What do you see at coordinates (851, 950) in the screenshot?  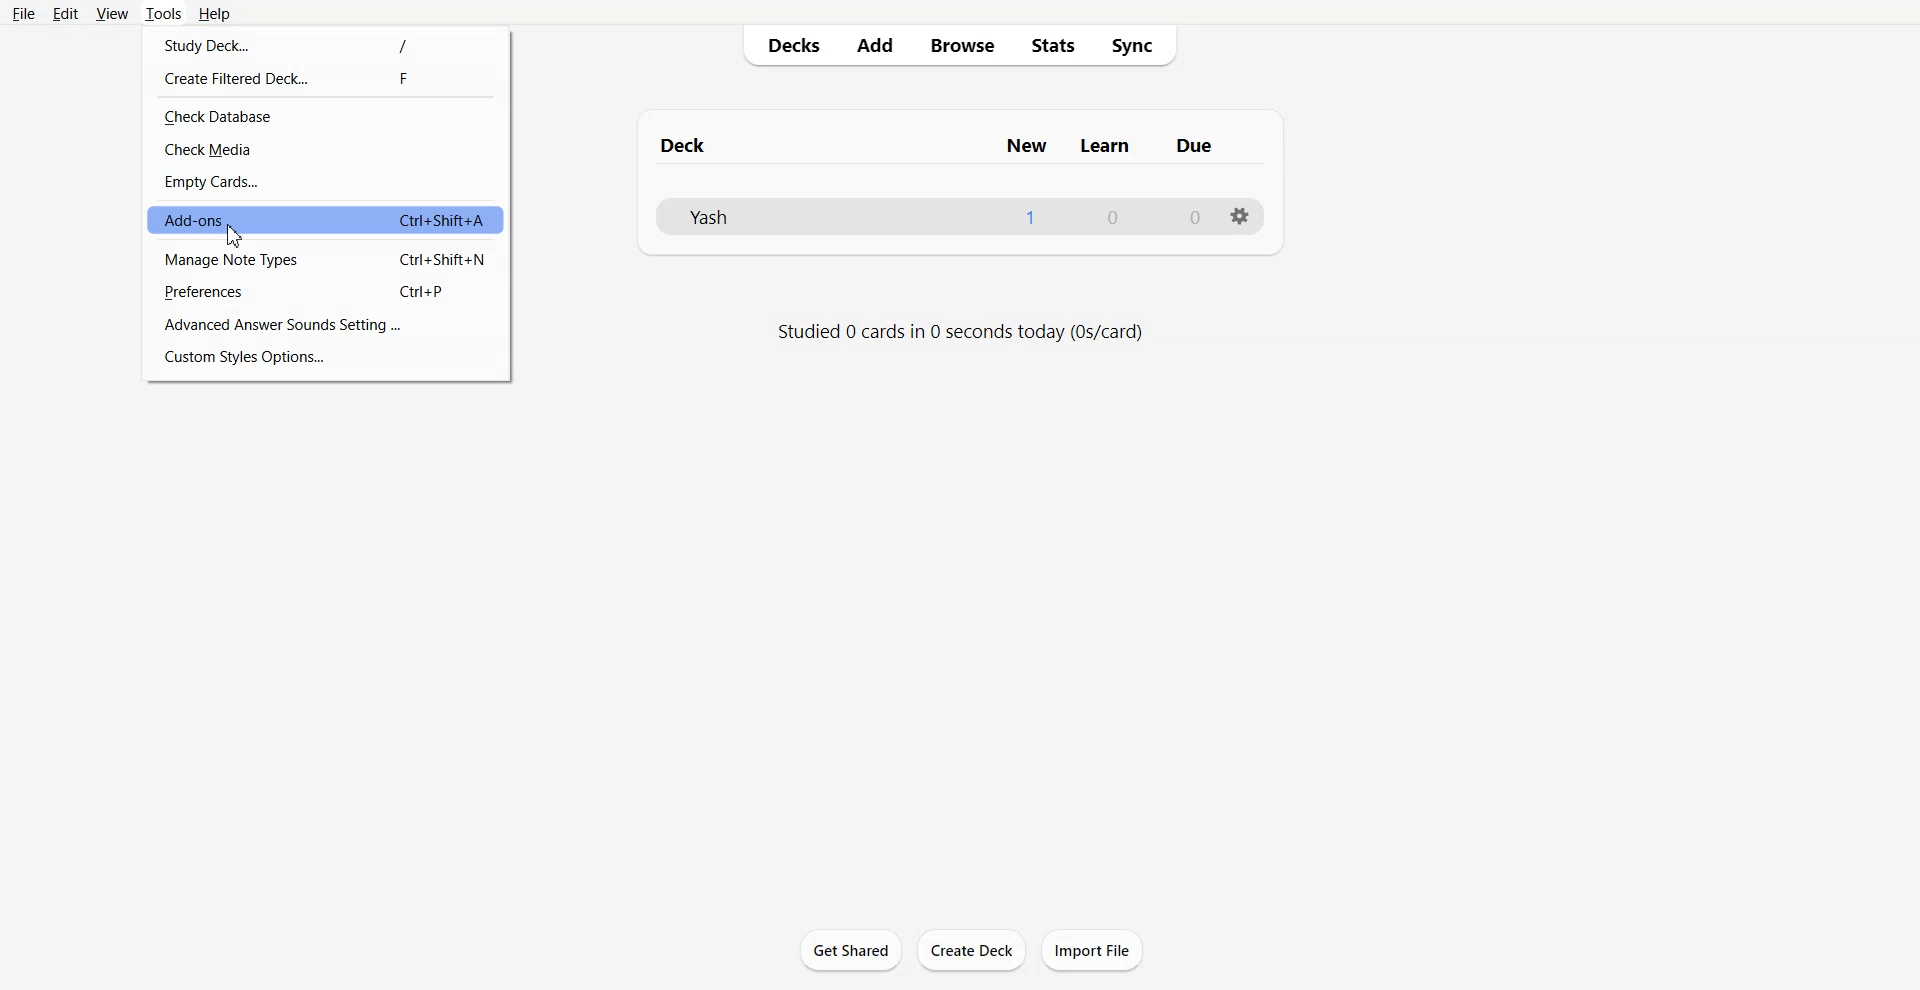 I see `Get Shared` at bounding box center [851, 950].